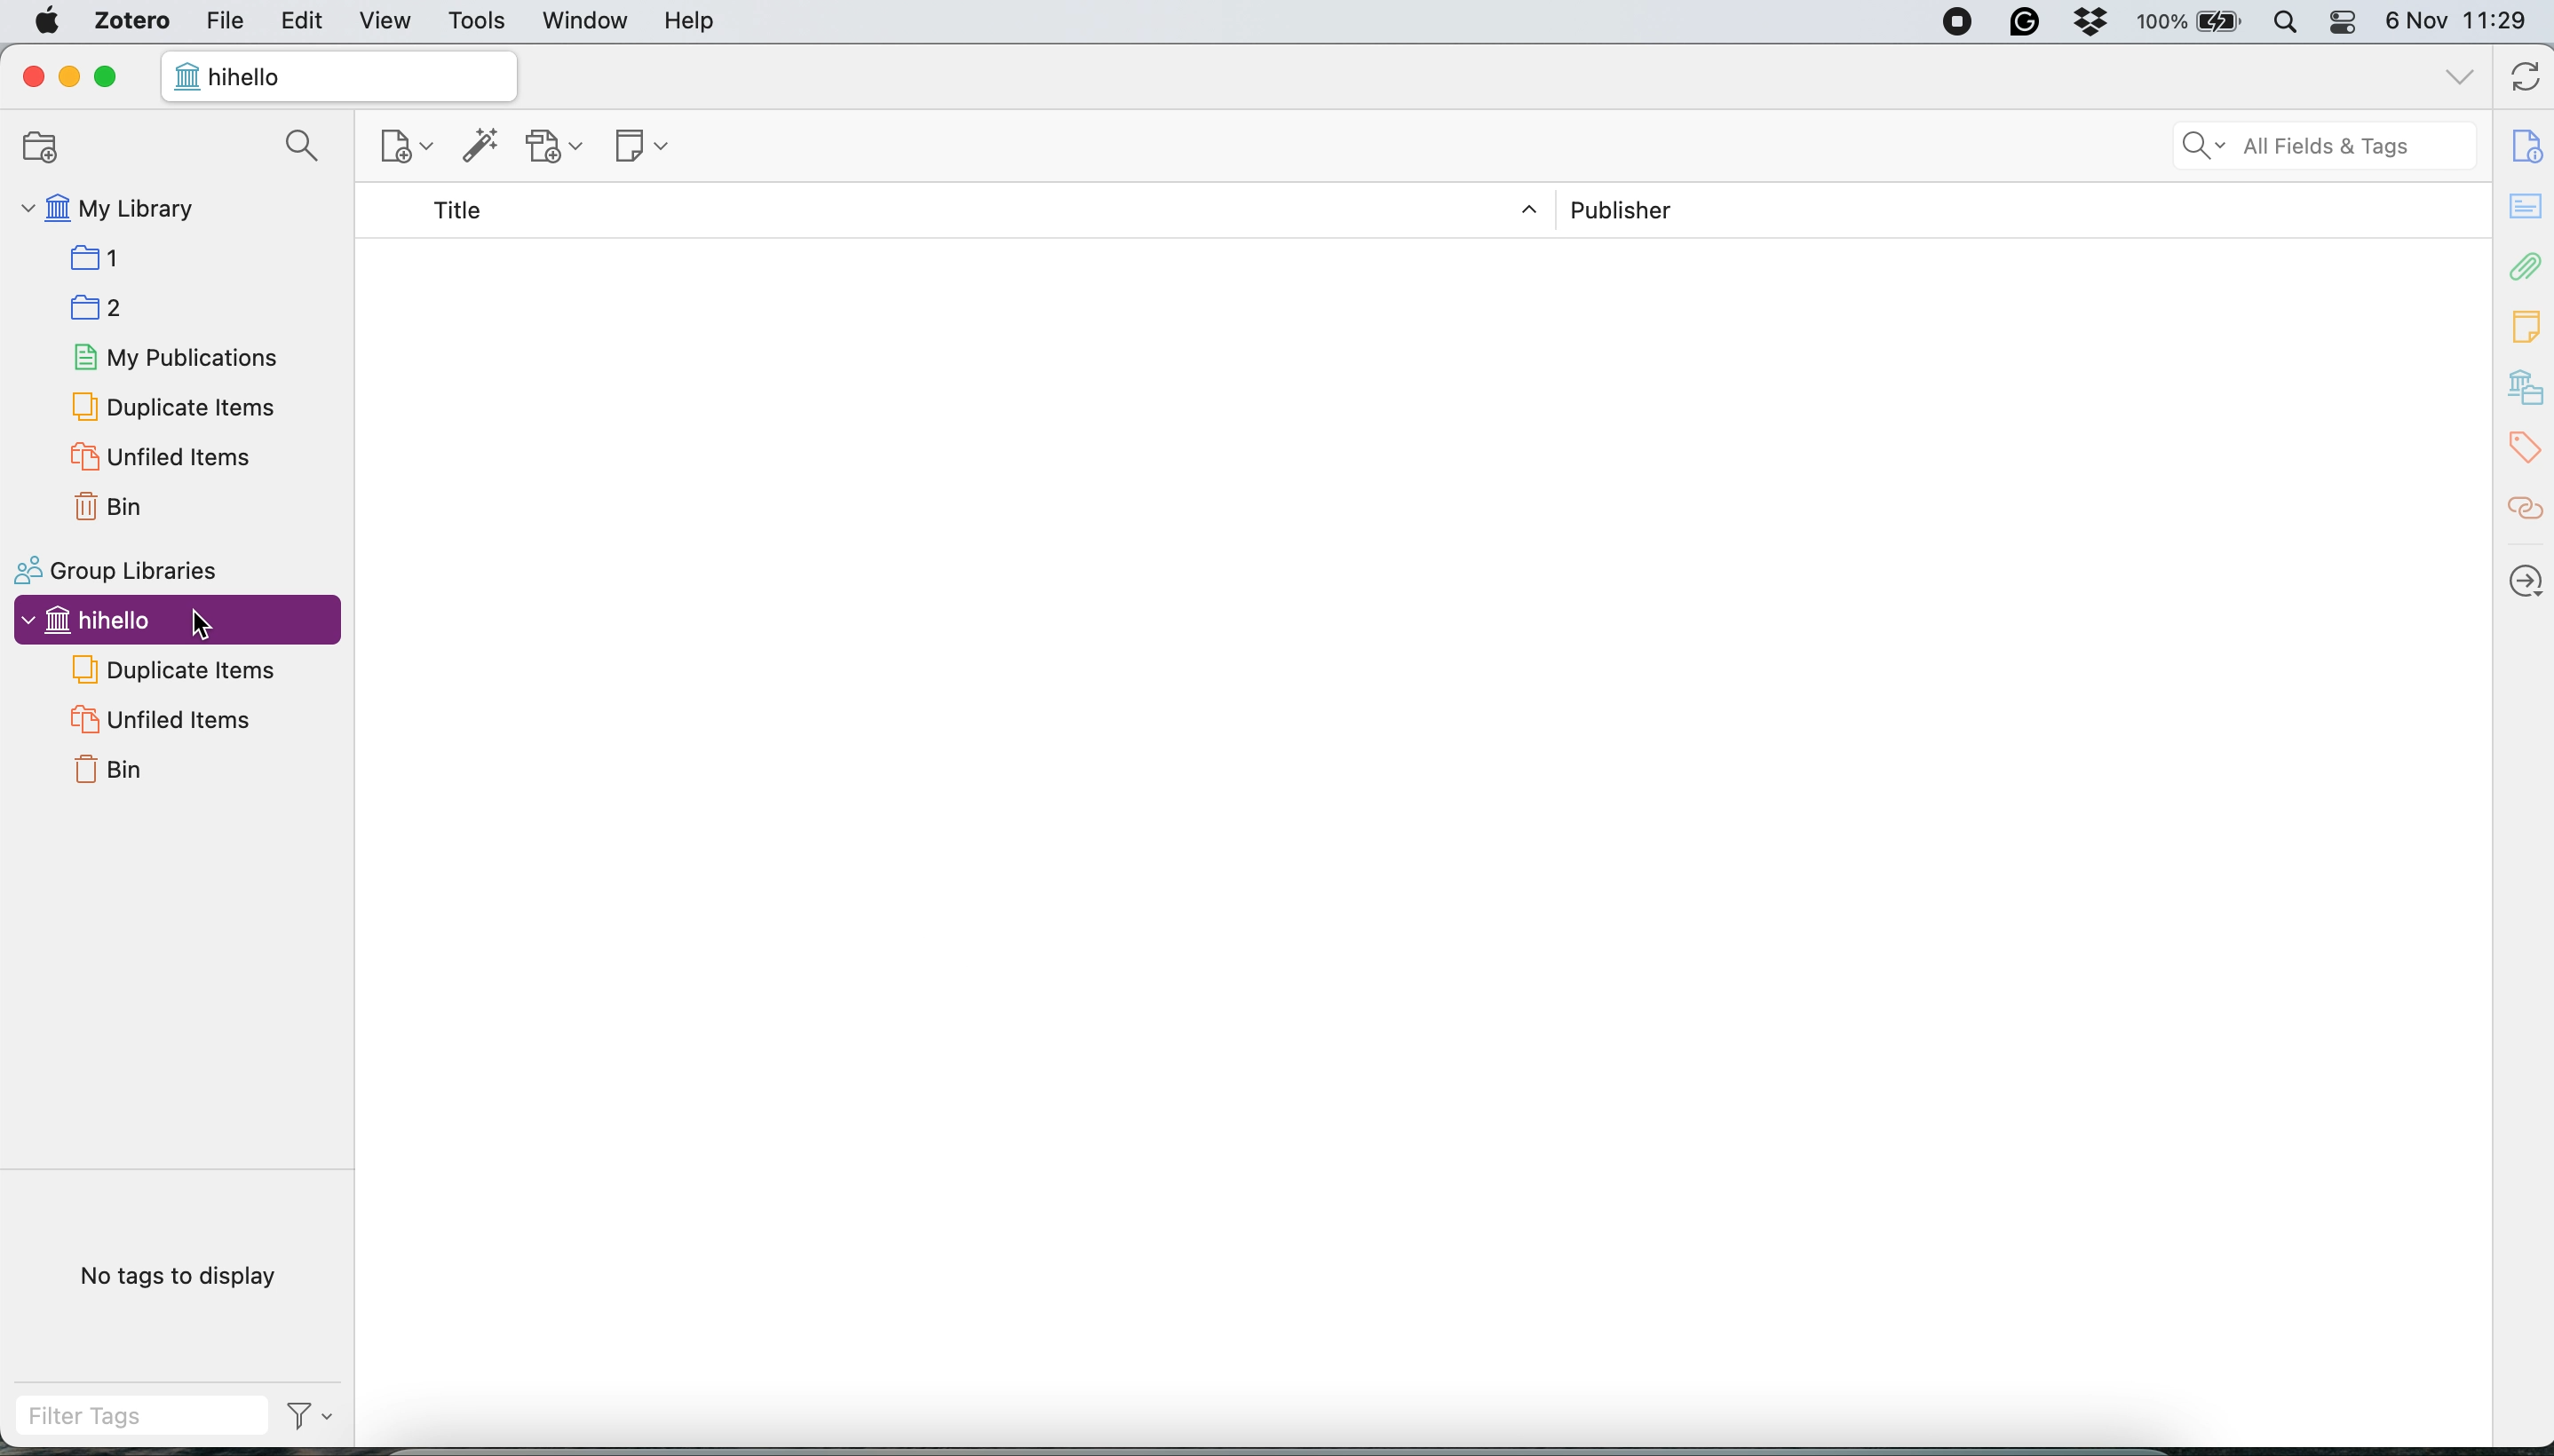 The width and height of the screenshot is (2554, 1456). I want to click on Hotspot, so click(2522, 509).